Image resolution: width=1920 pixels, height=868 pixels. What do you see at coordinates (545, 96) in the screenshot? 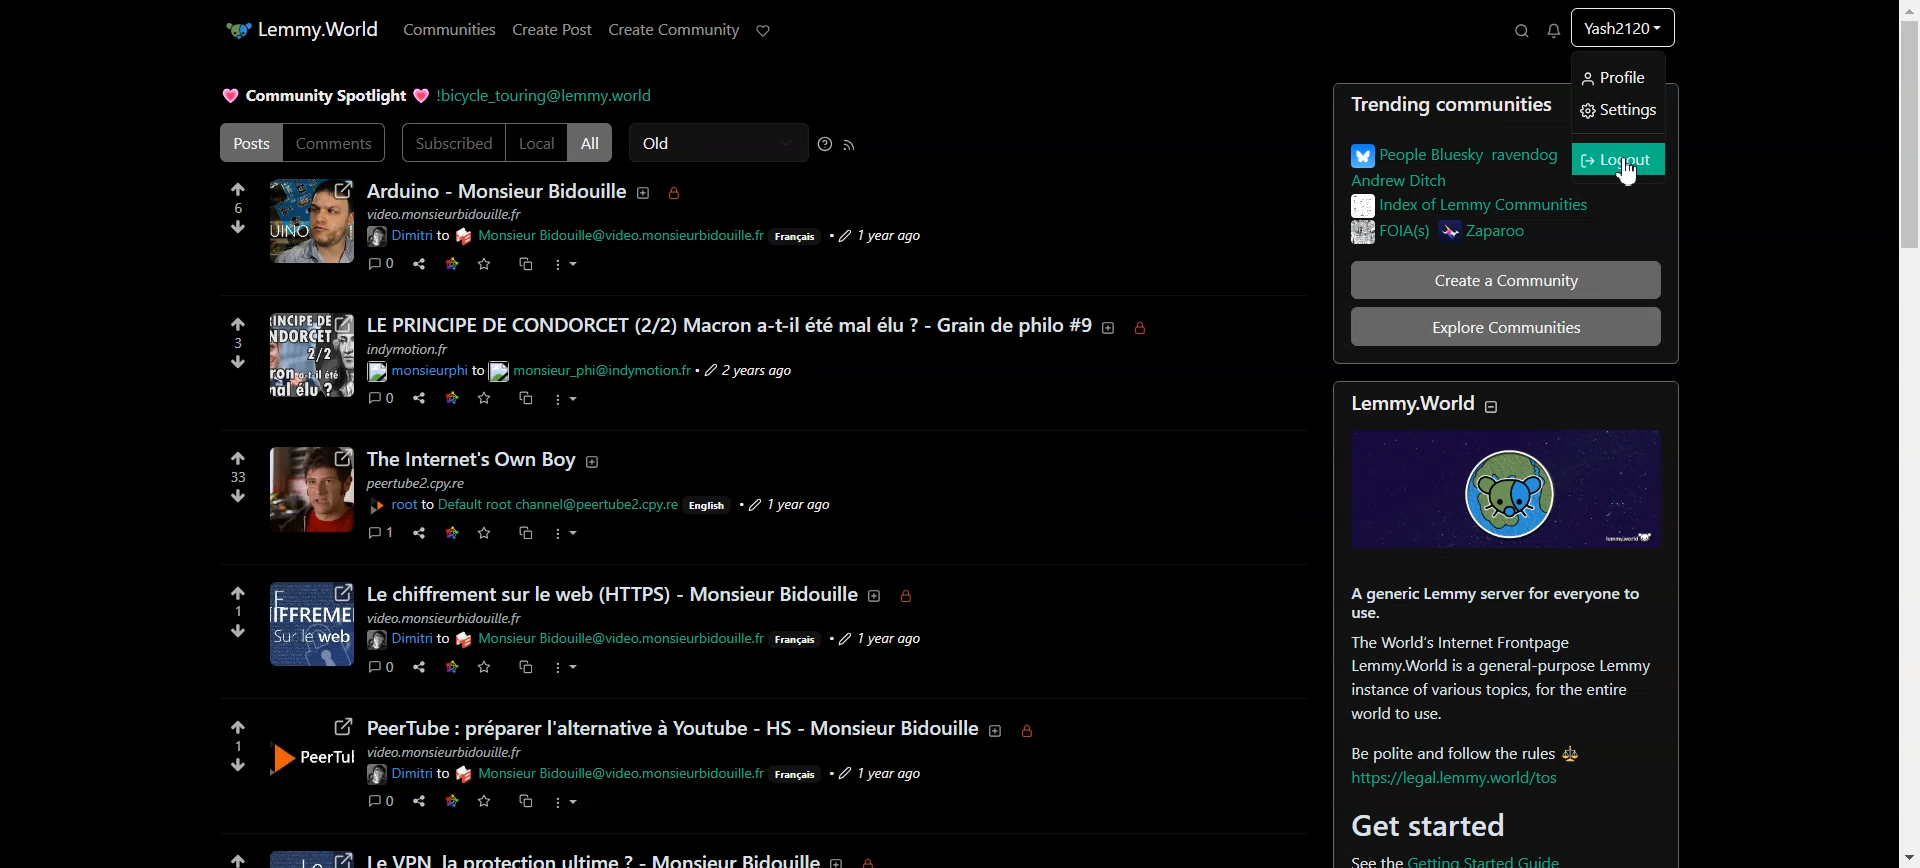
I see `Hyperlink` at bounding box center [545, 96].